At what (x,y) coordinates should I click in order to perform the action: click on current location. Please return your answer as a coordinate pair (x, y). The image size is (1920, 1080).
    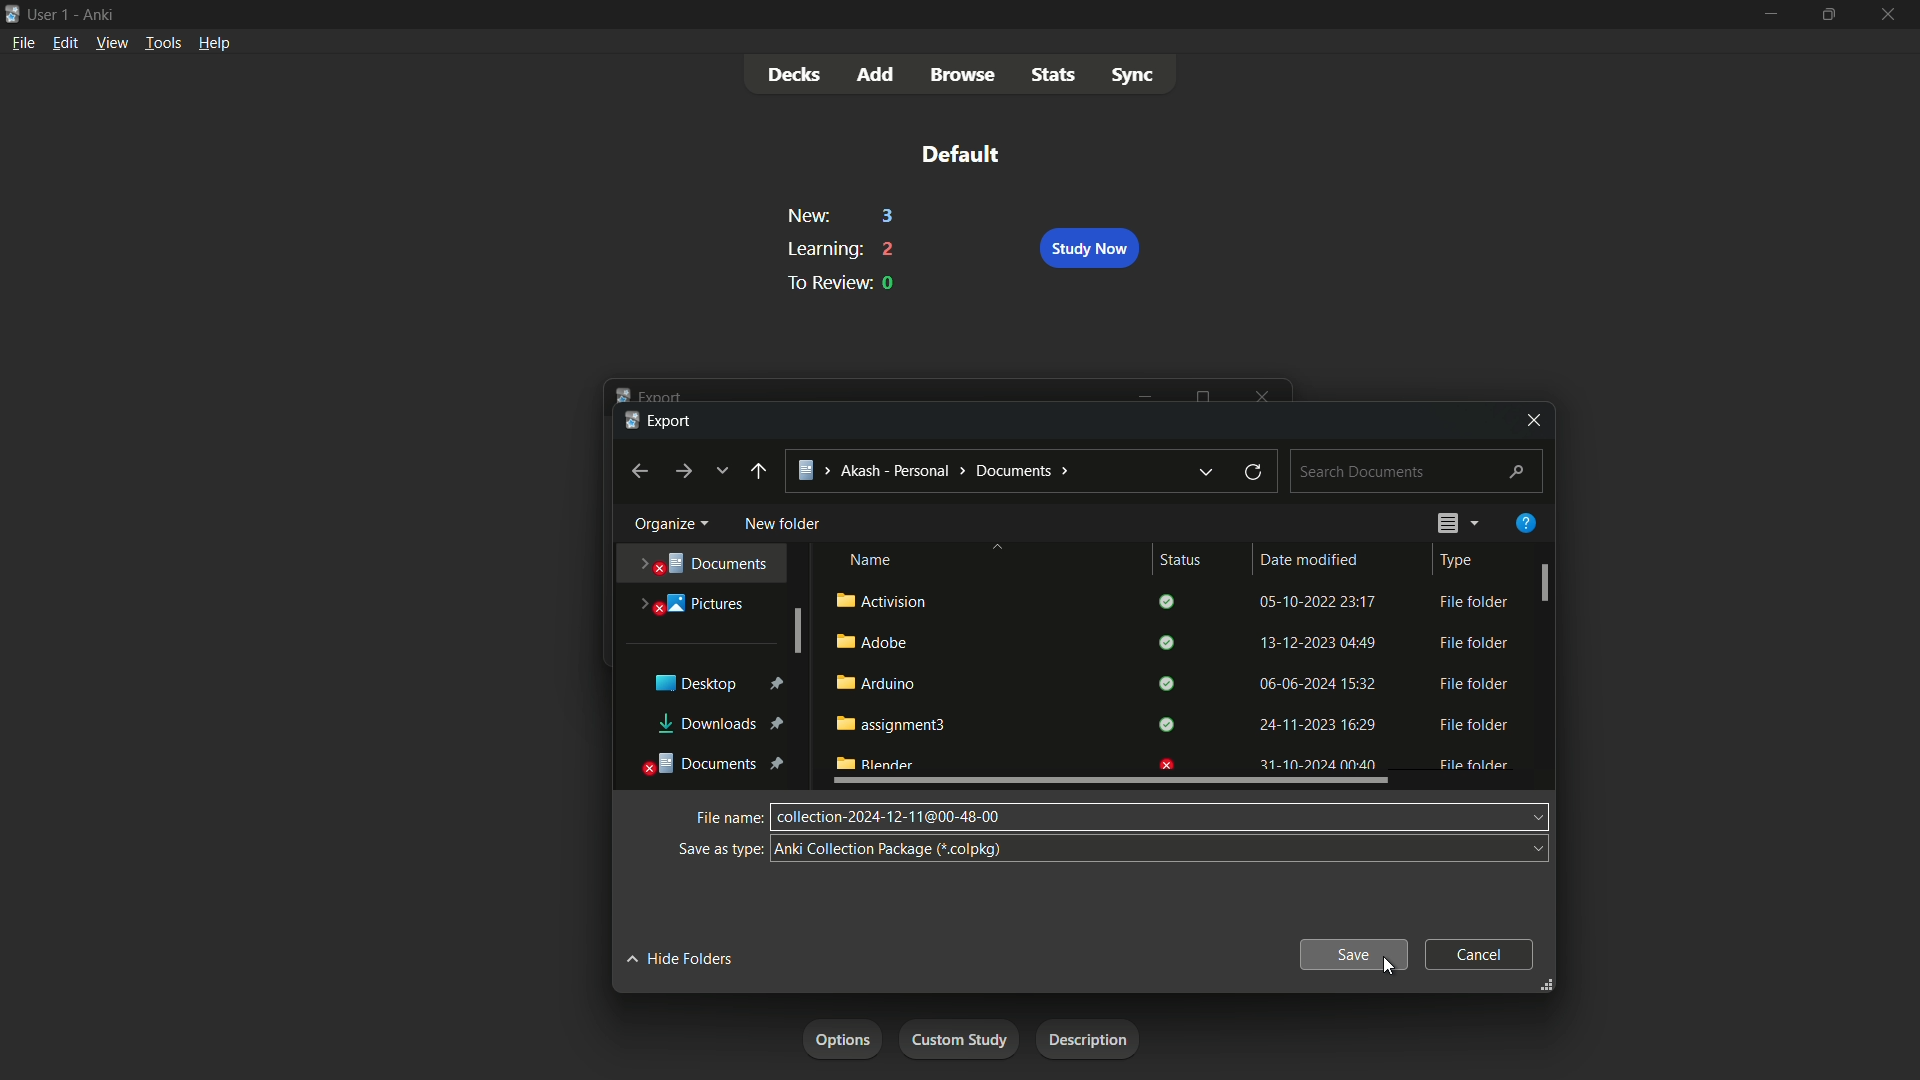
    Looking at the image, I should click on (937, 470).